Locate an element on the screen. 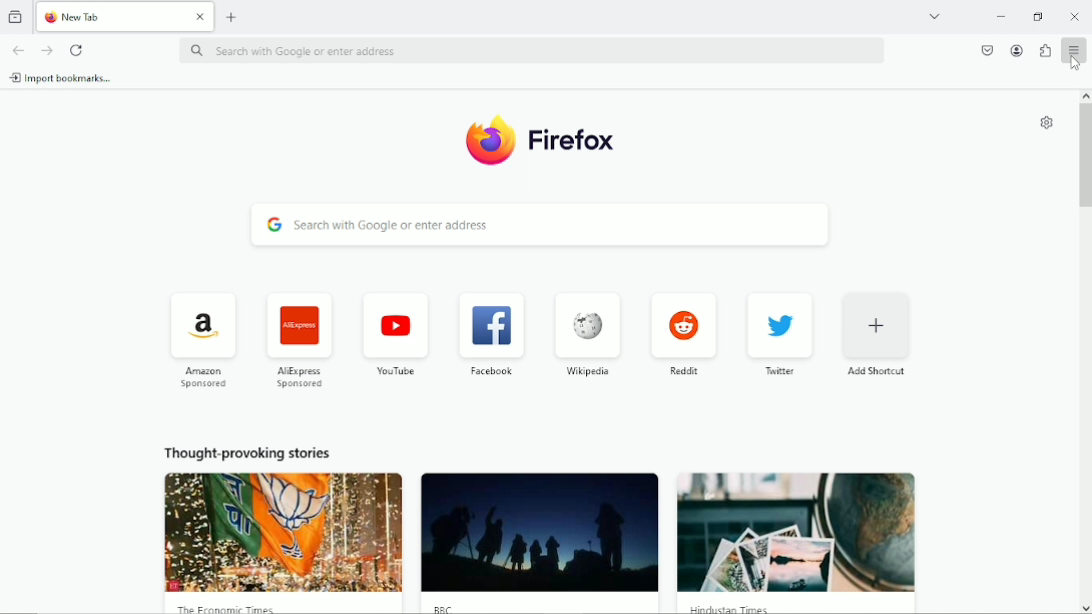 Image resolution: width=1092 pixels, height=614 pixels. close is located at coordinates (200, 16).